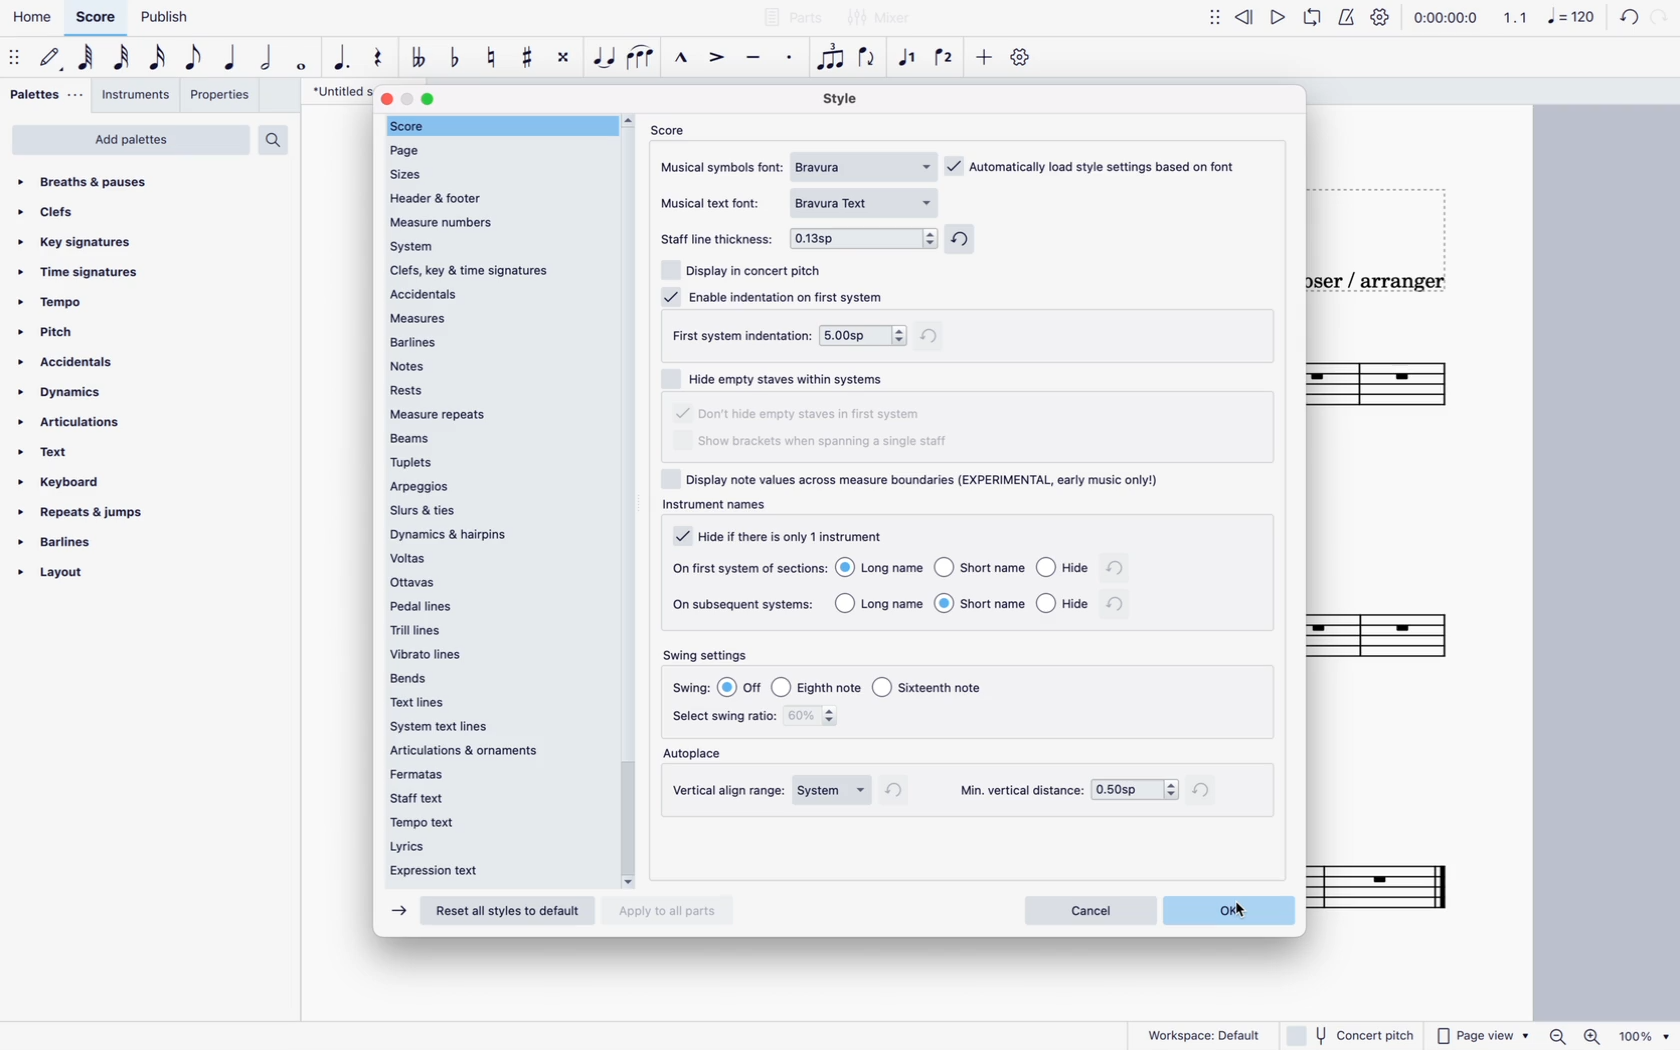 Image resolution: width=1680 pixels, height=1050 pixels. I want to click on dynamics, so click(64, 394).